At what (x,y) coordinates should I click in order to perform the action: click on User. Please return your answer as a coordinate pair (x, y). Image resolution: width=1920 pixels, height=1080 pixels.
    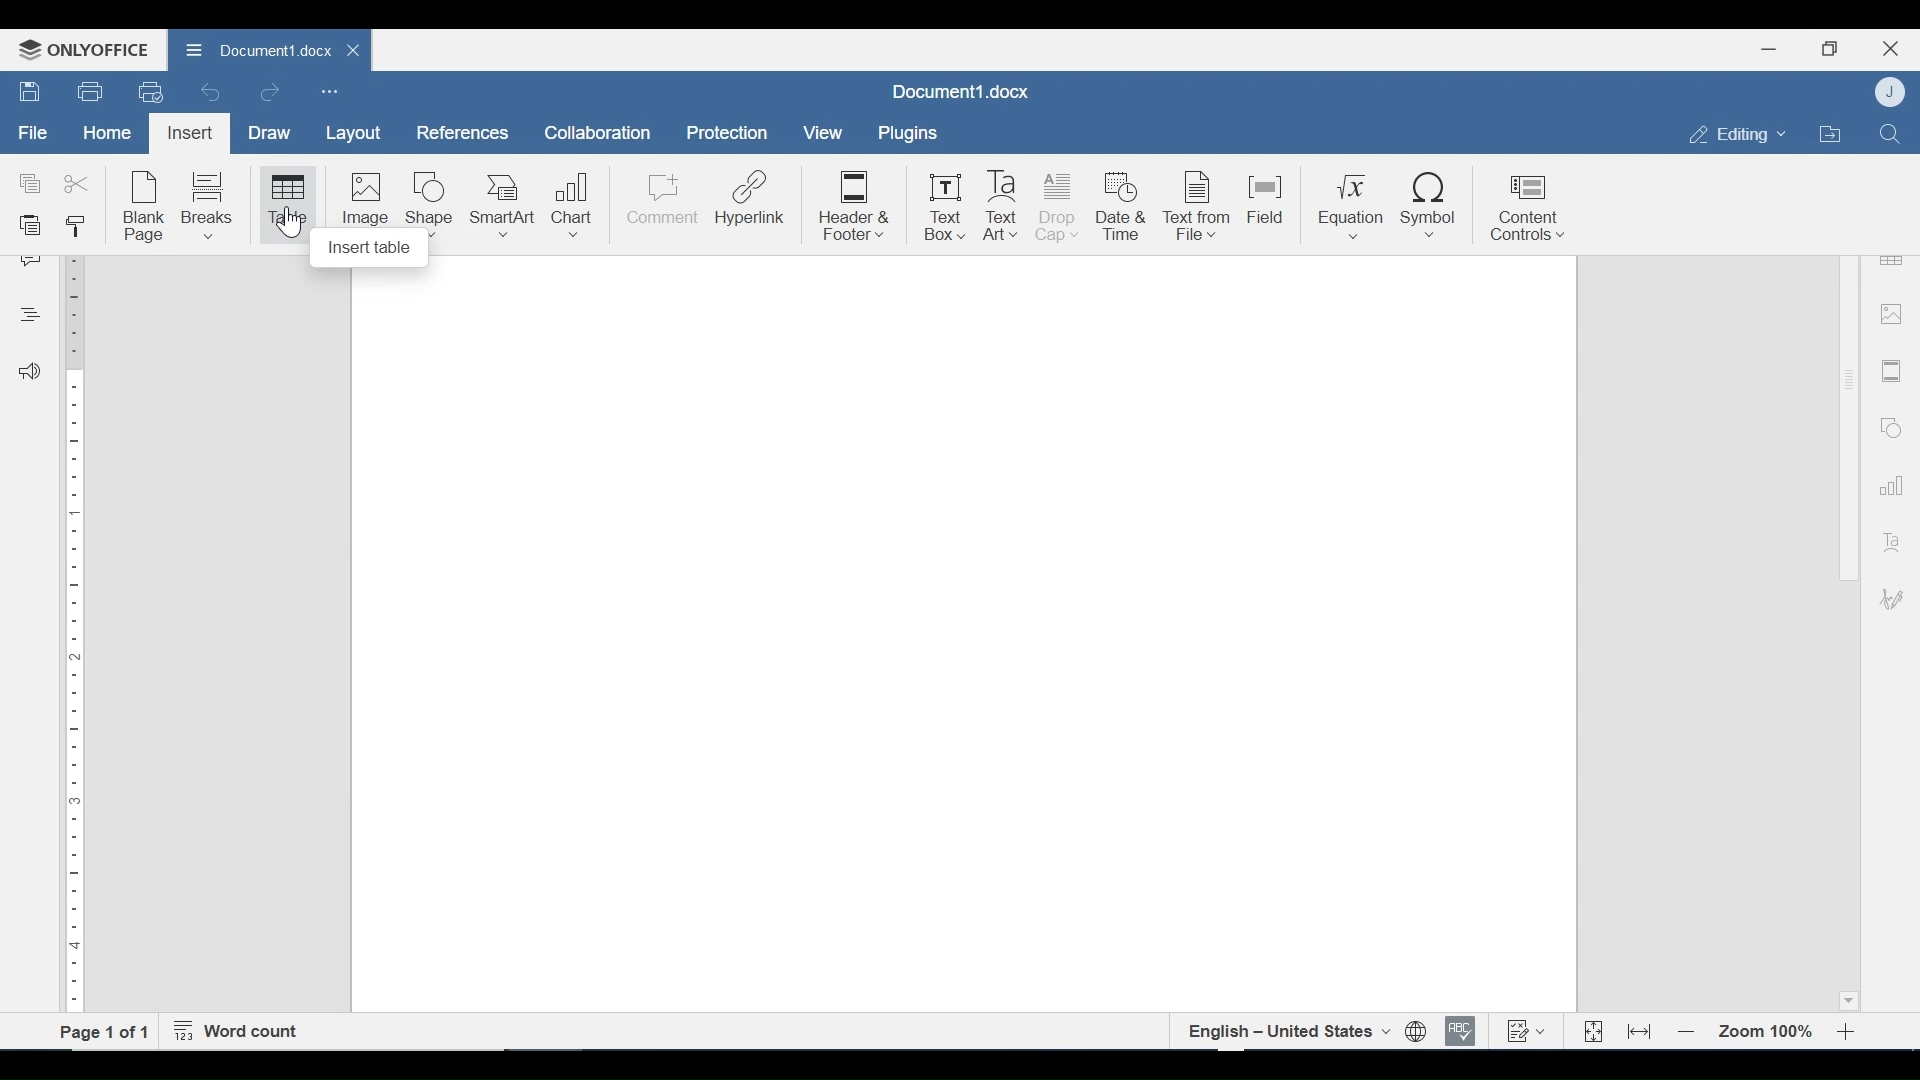
    Looking at the image, I should click on (1892, 91).